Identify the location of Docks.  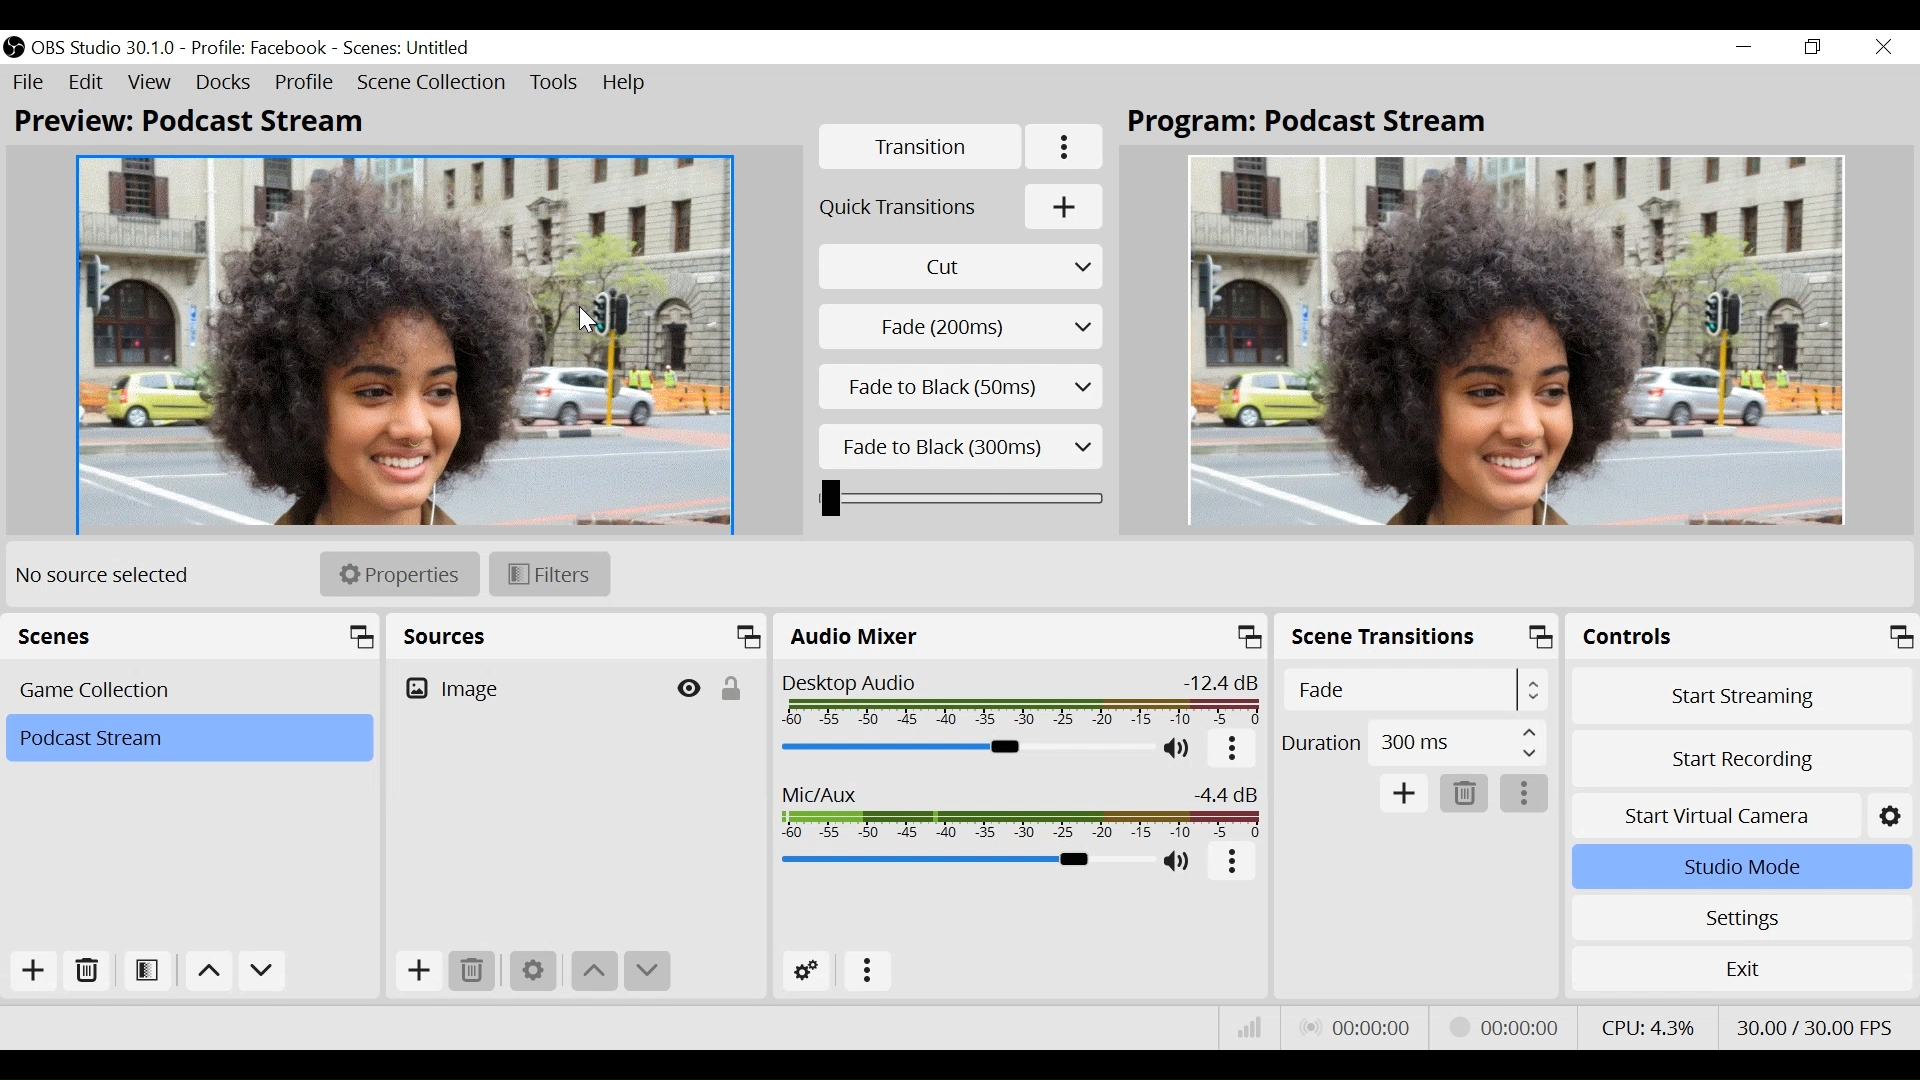
(224, 83).